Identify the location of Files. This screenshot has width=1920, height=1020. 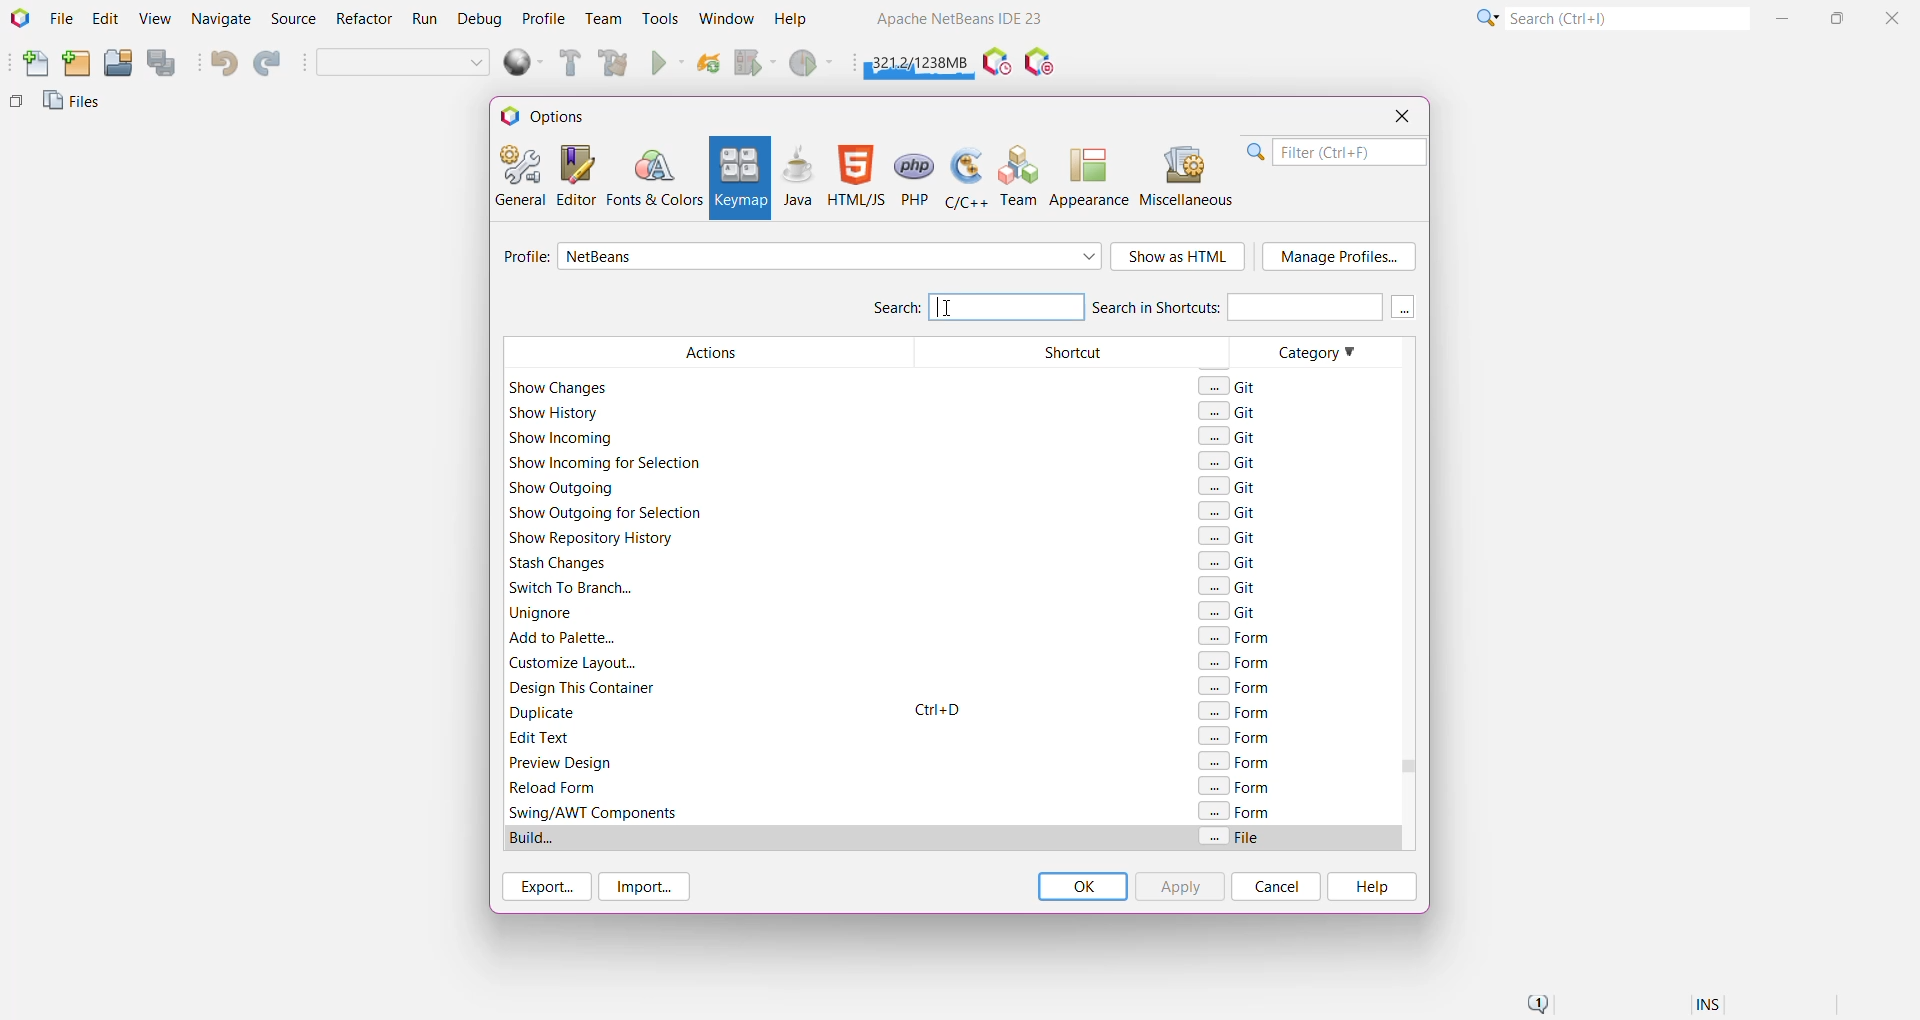
(75, 106).